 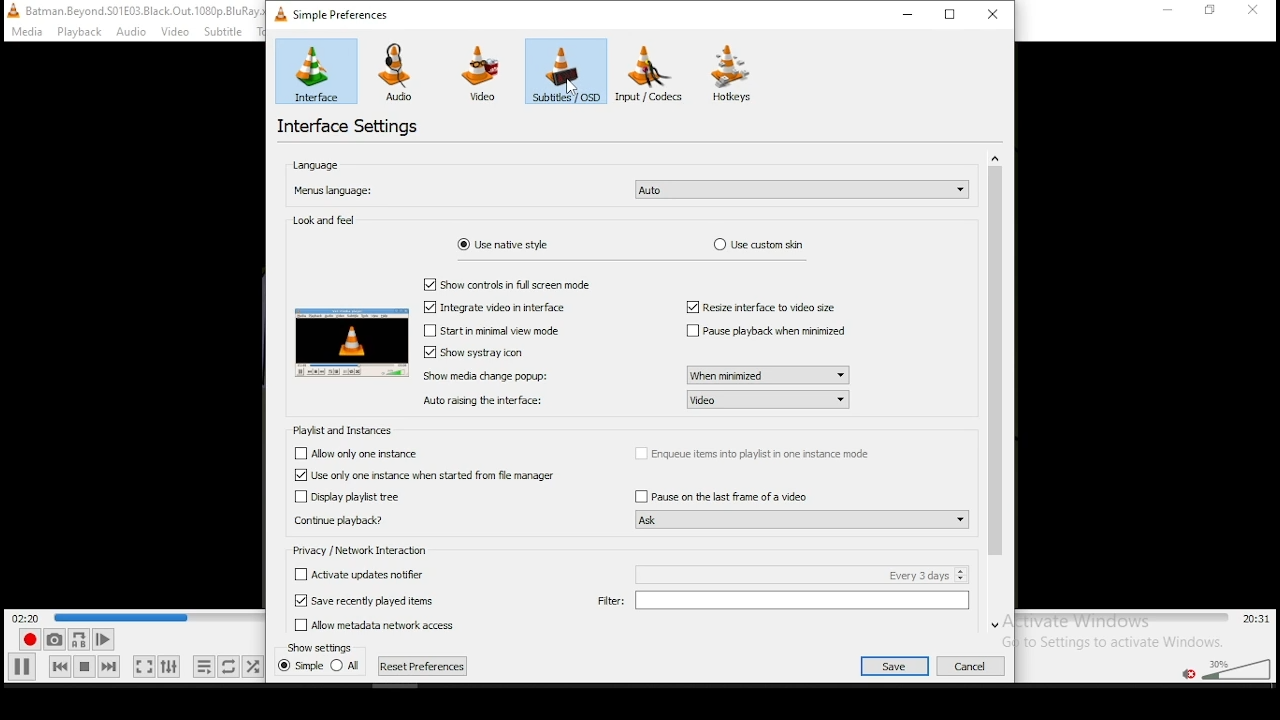 What do you see at coordinates (571, 85) in the screenshot?
I see `cursor` at bounding box center [571, 85].